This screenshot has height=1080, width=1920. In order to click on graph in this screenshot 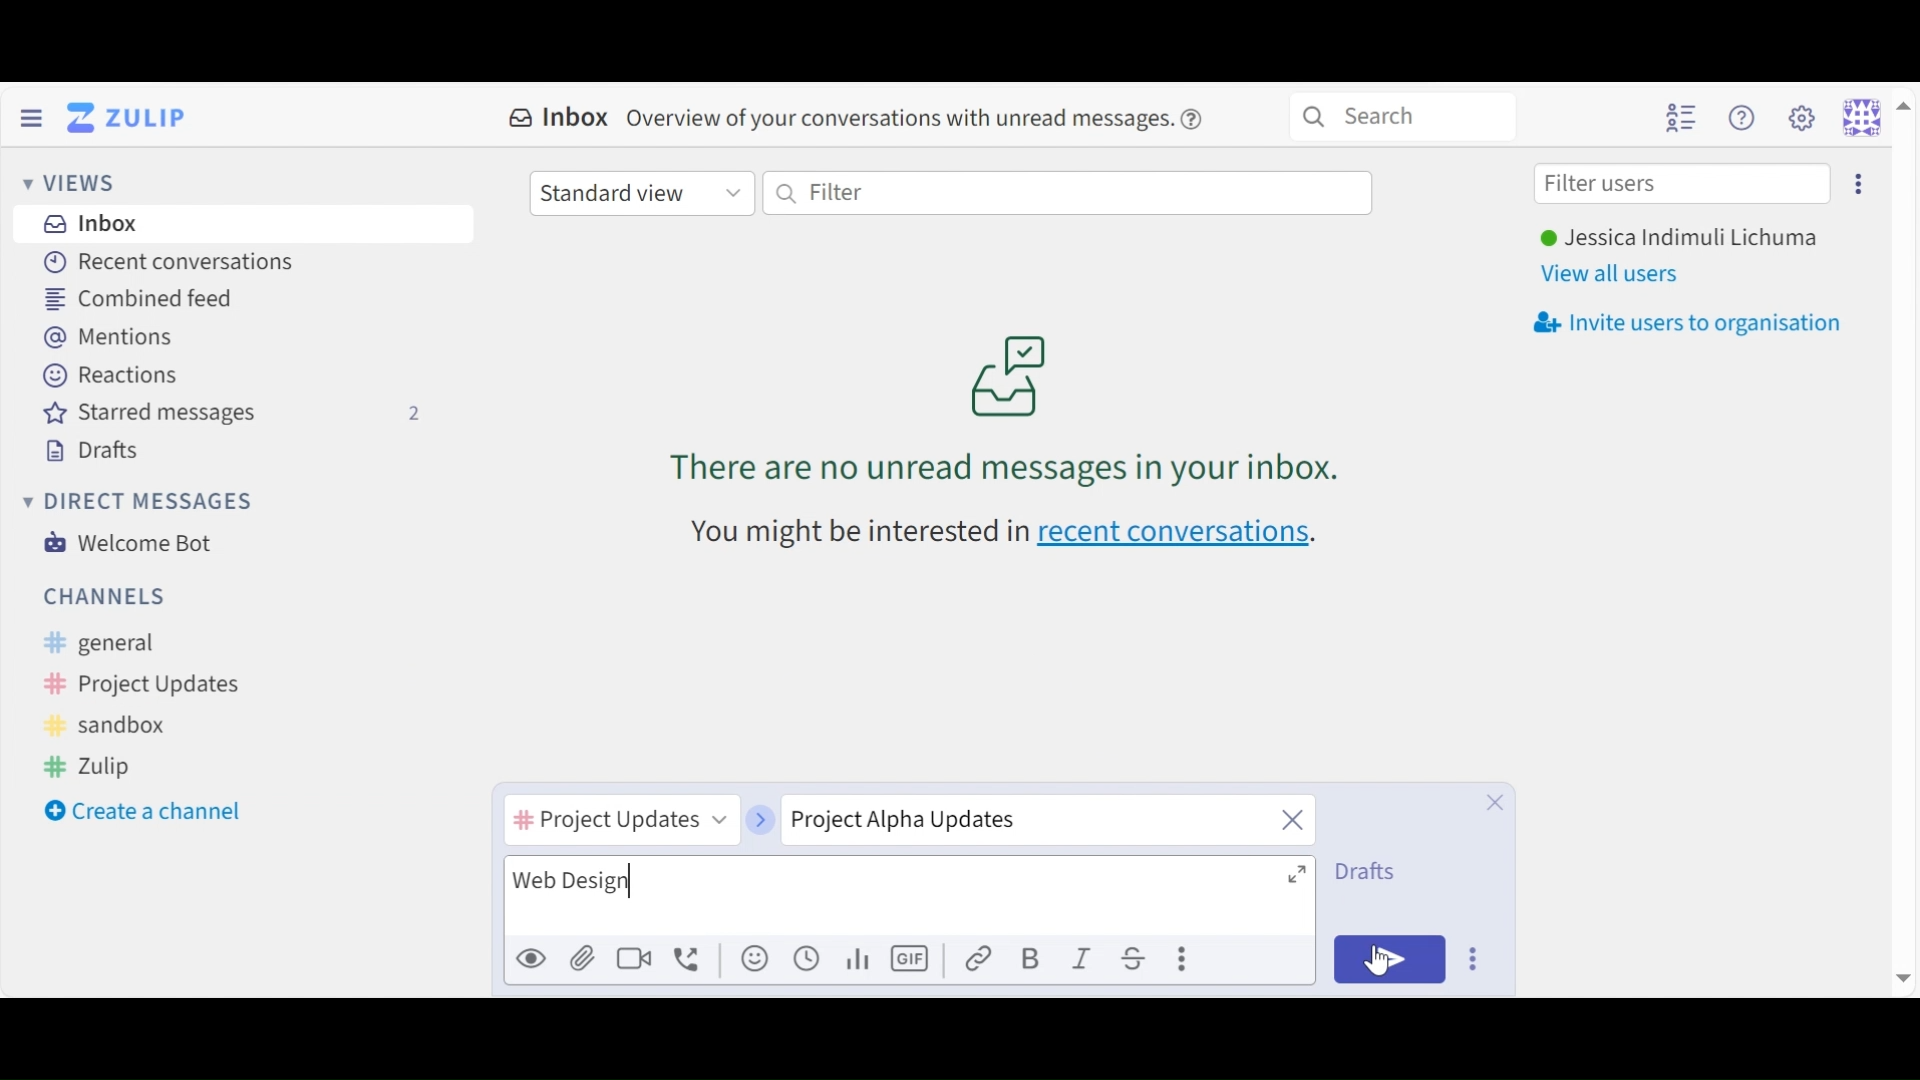, I will do `click(861, 959)`.